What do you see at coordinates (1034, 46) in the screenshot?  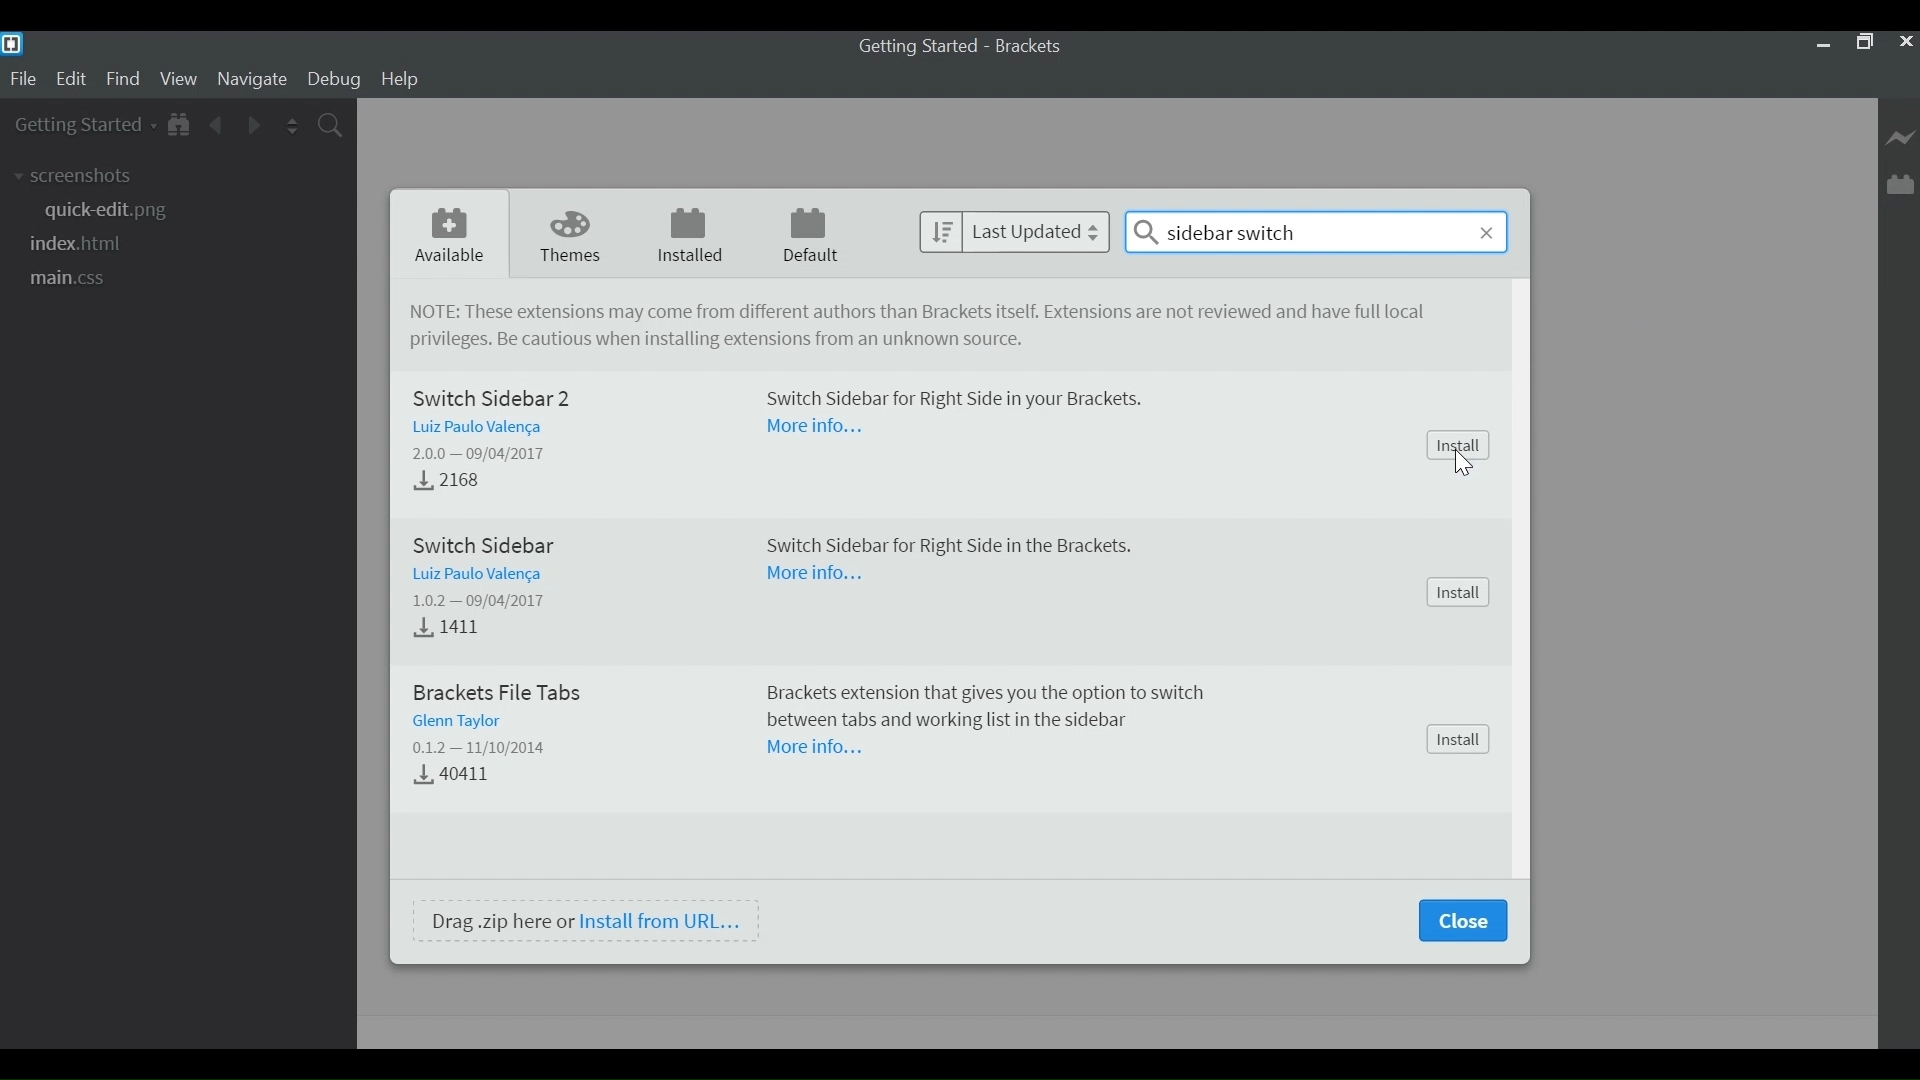 I see `Brackets` at bounding box center [1034, 46].